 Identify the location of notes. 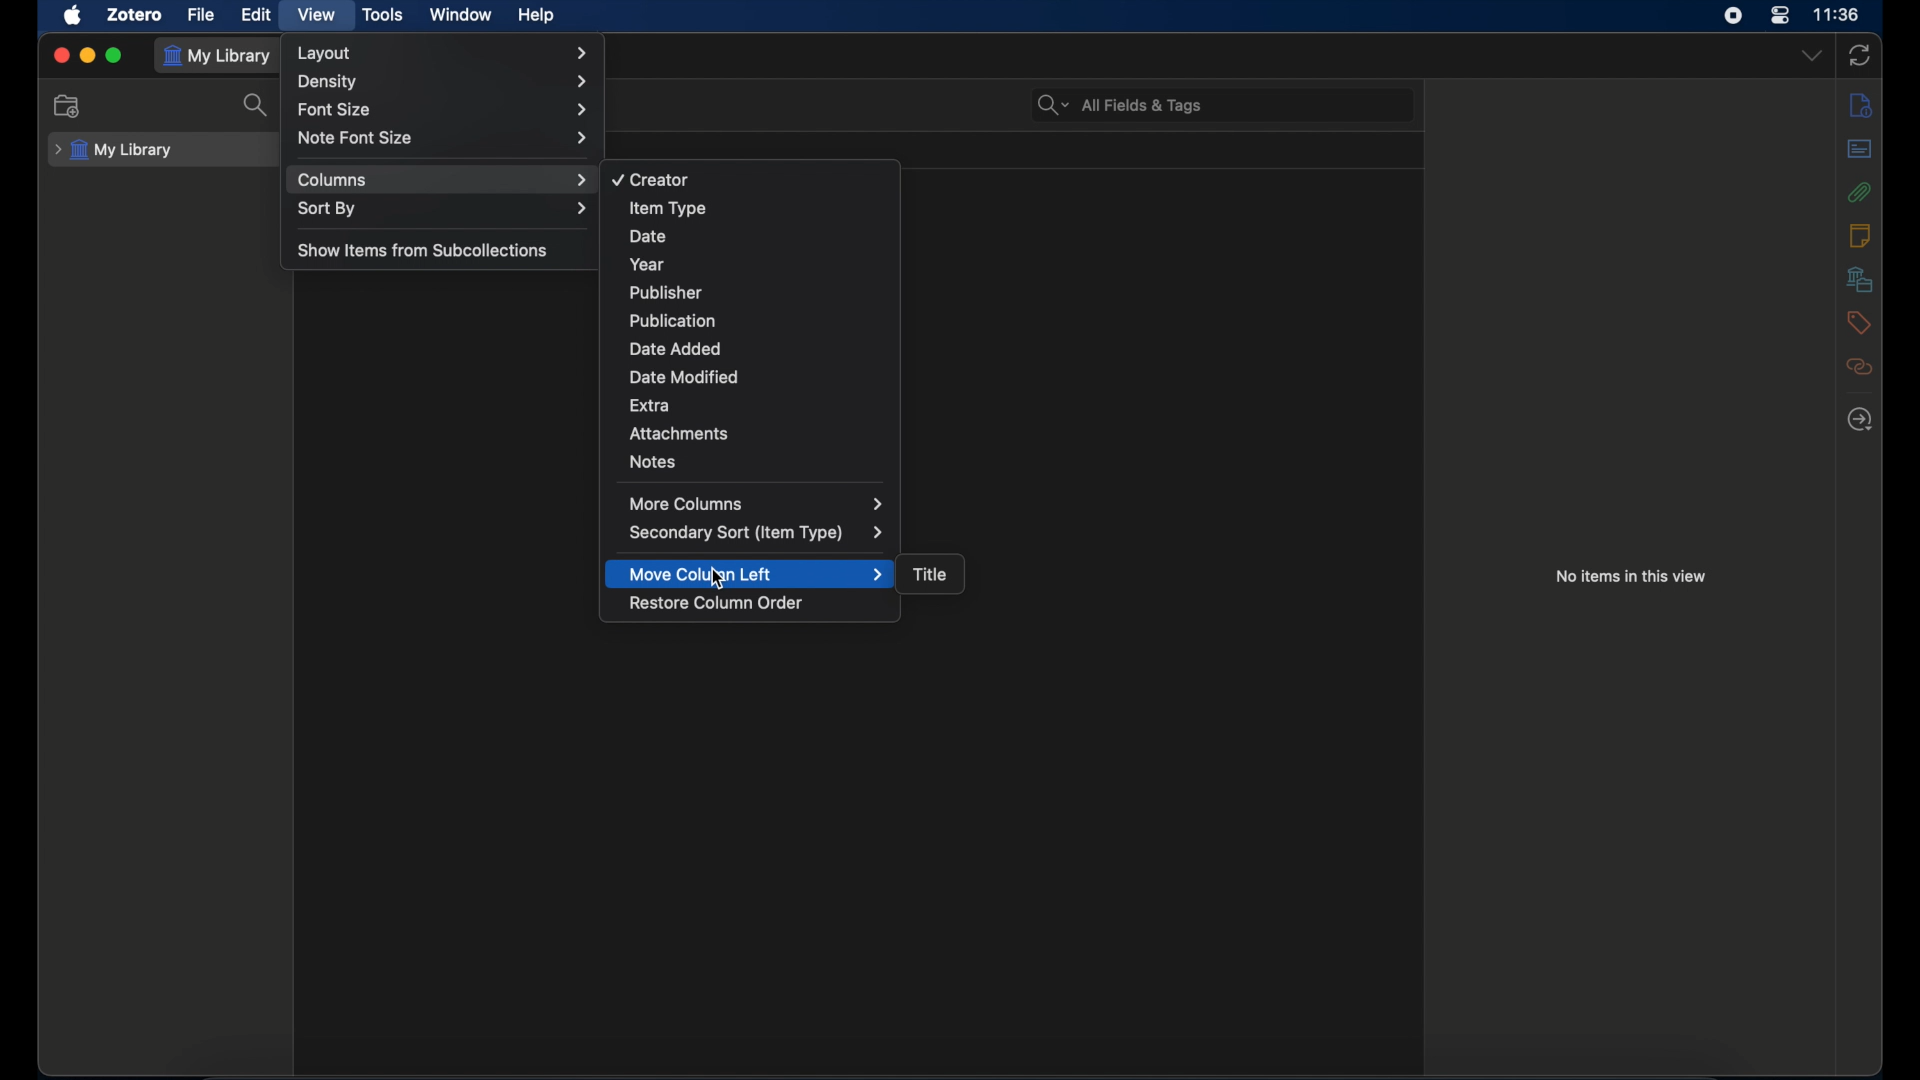
(655, 462).